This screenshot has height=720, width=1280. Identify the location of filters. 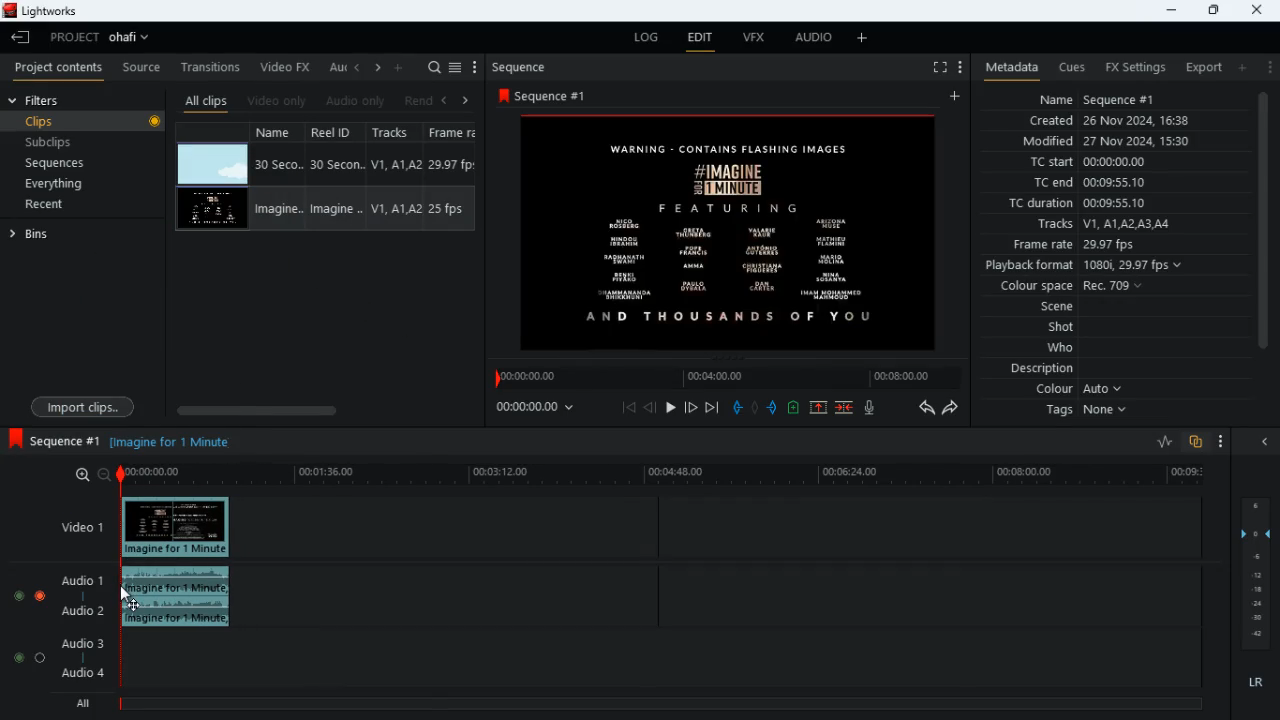
(38, 100).